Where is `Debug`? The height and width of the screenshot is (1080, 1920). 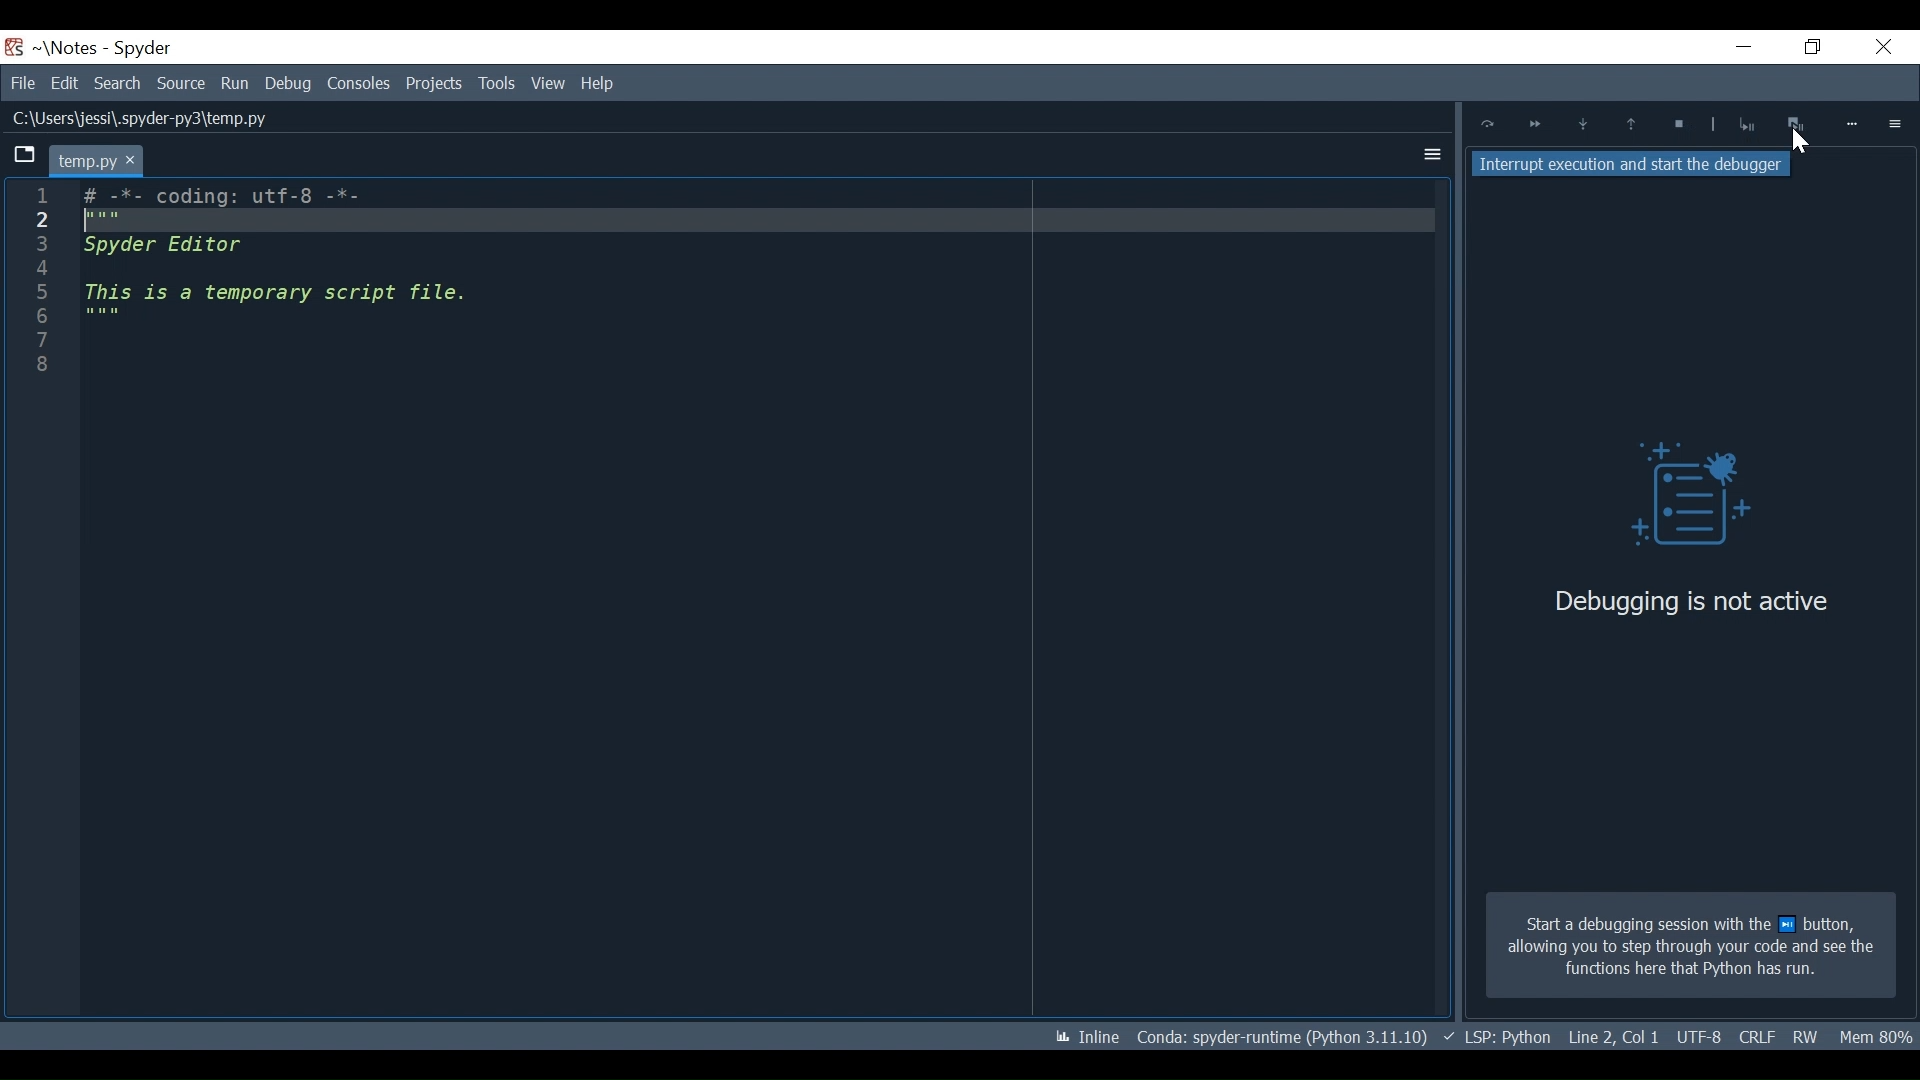
Debug is located at coordinates (1675, 499).